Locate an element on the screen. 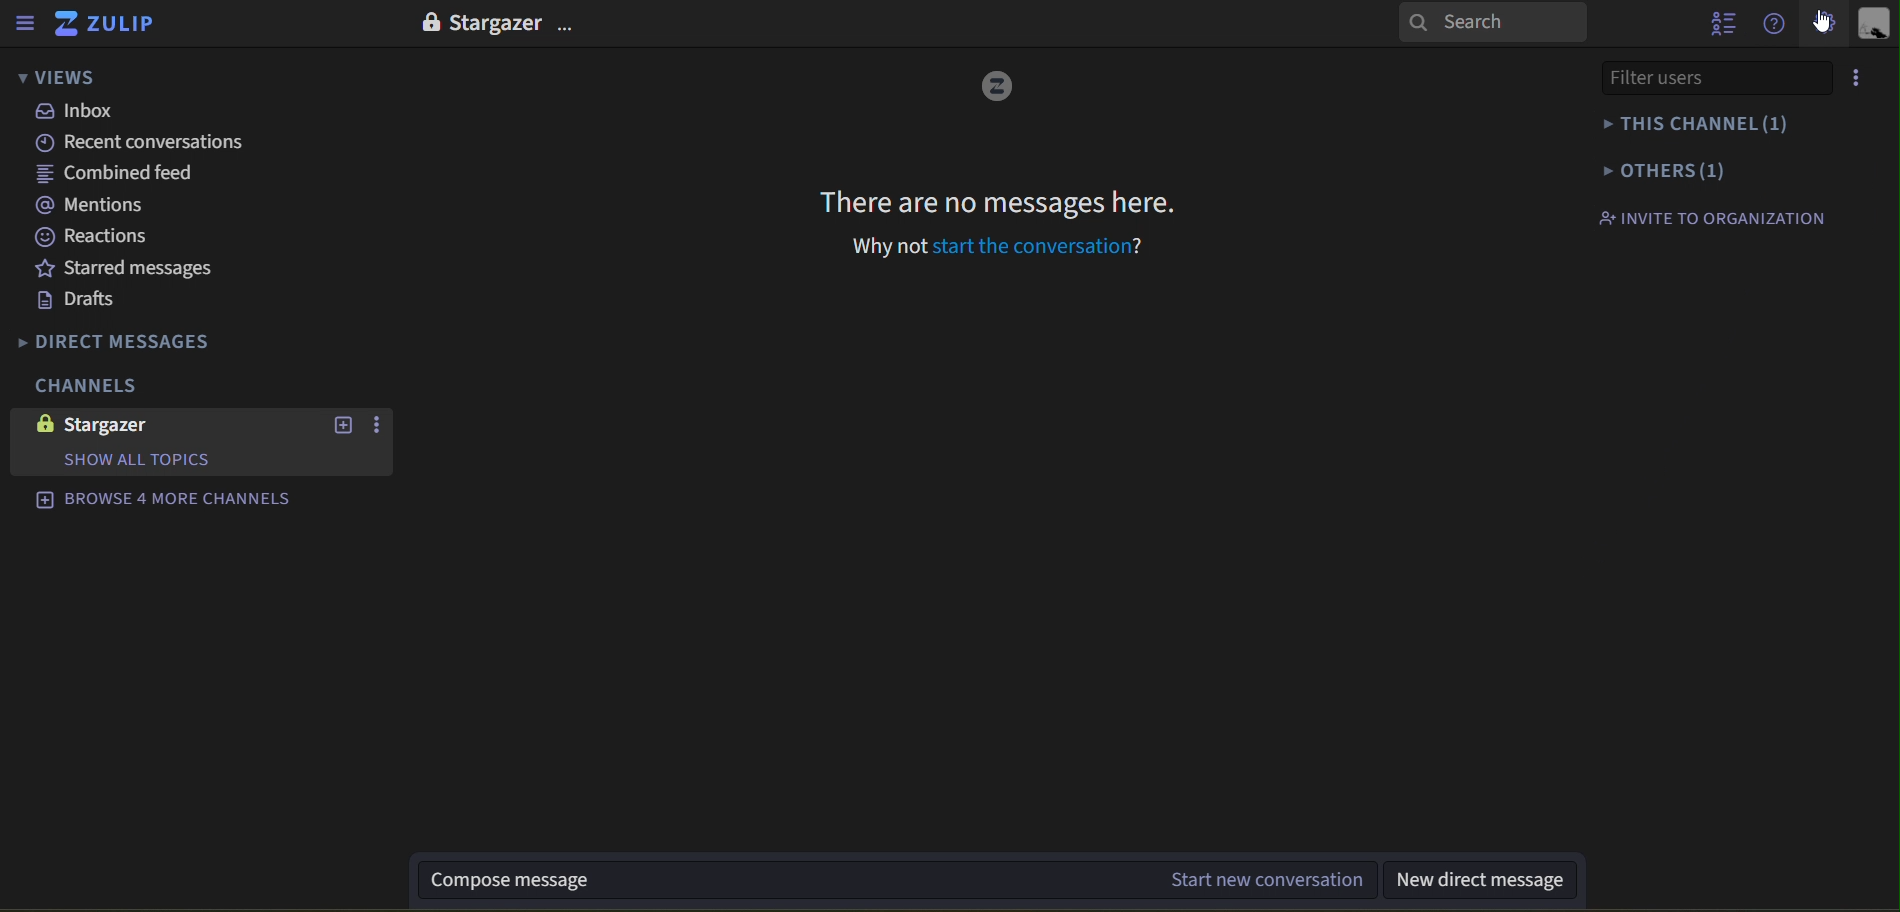 This screenshot has width=1900, height=912. invite to organization is located at coordinates (1715, 217).